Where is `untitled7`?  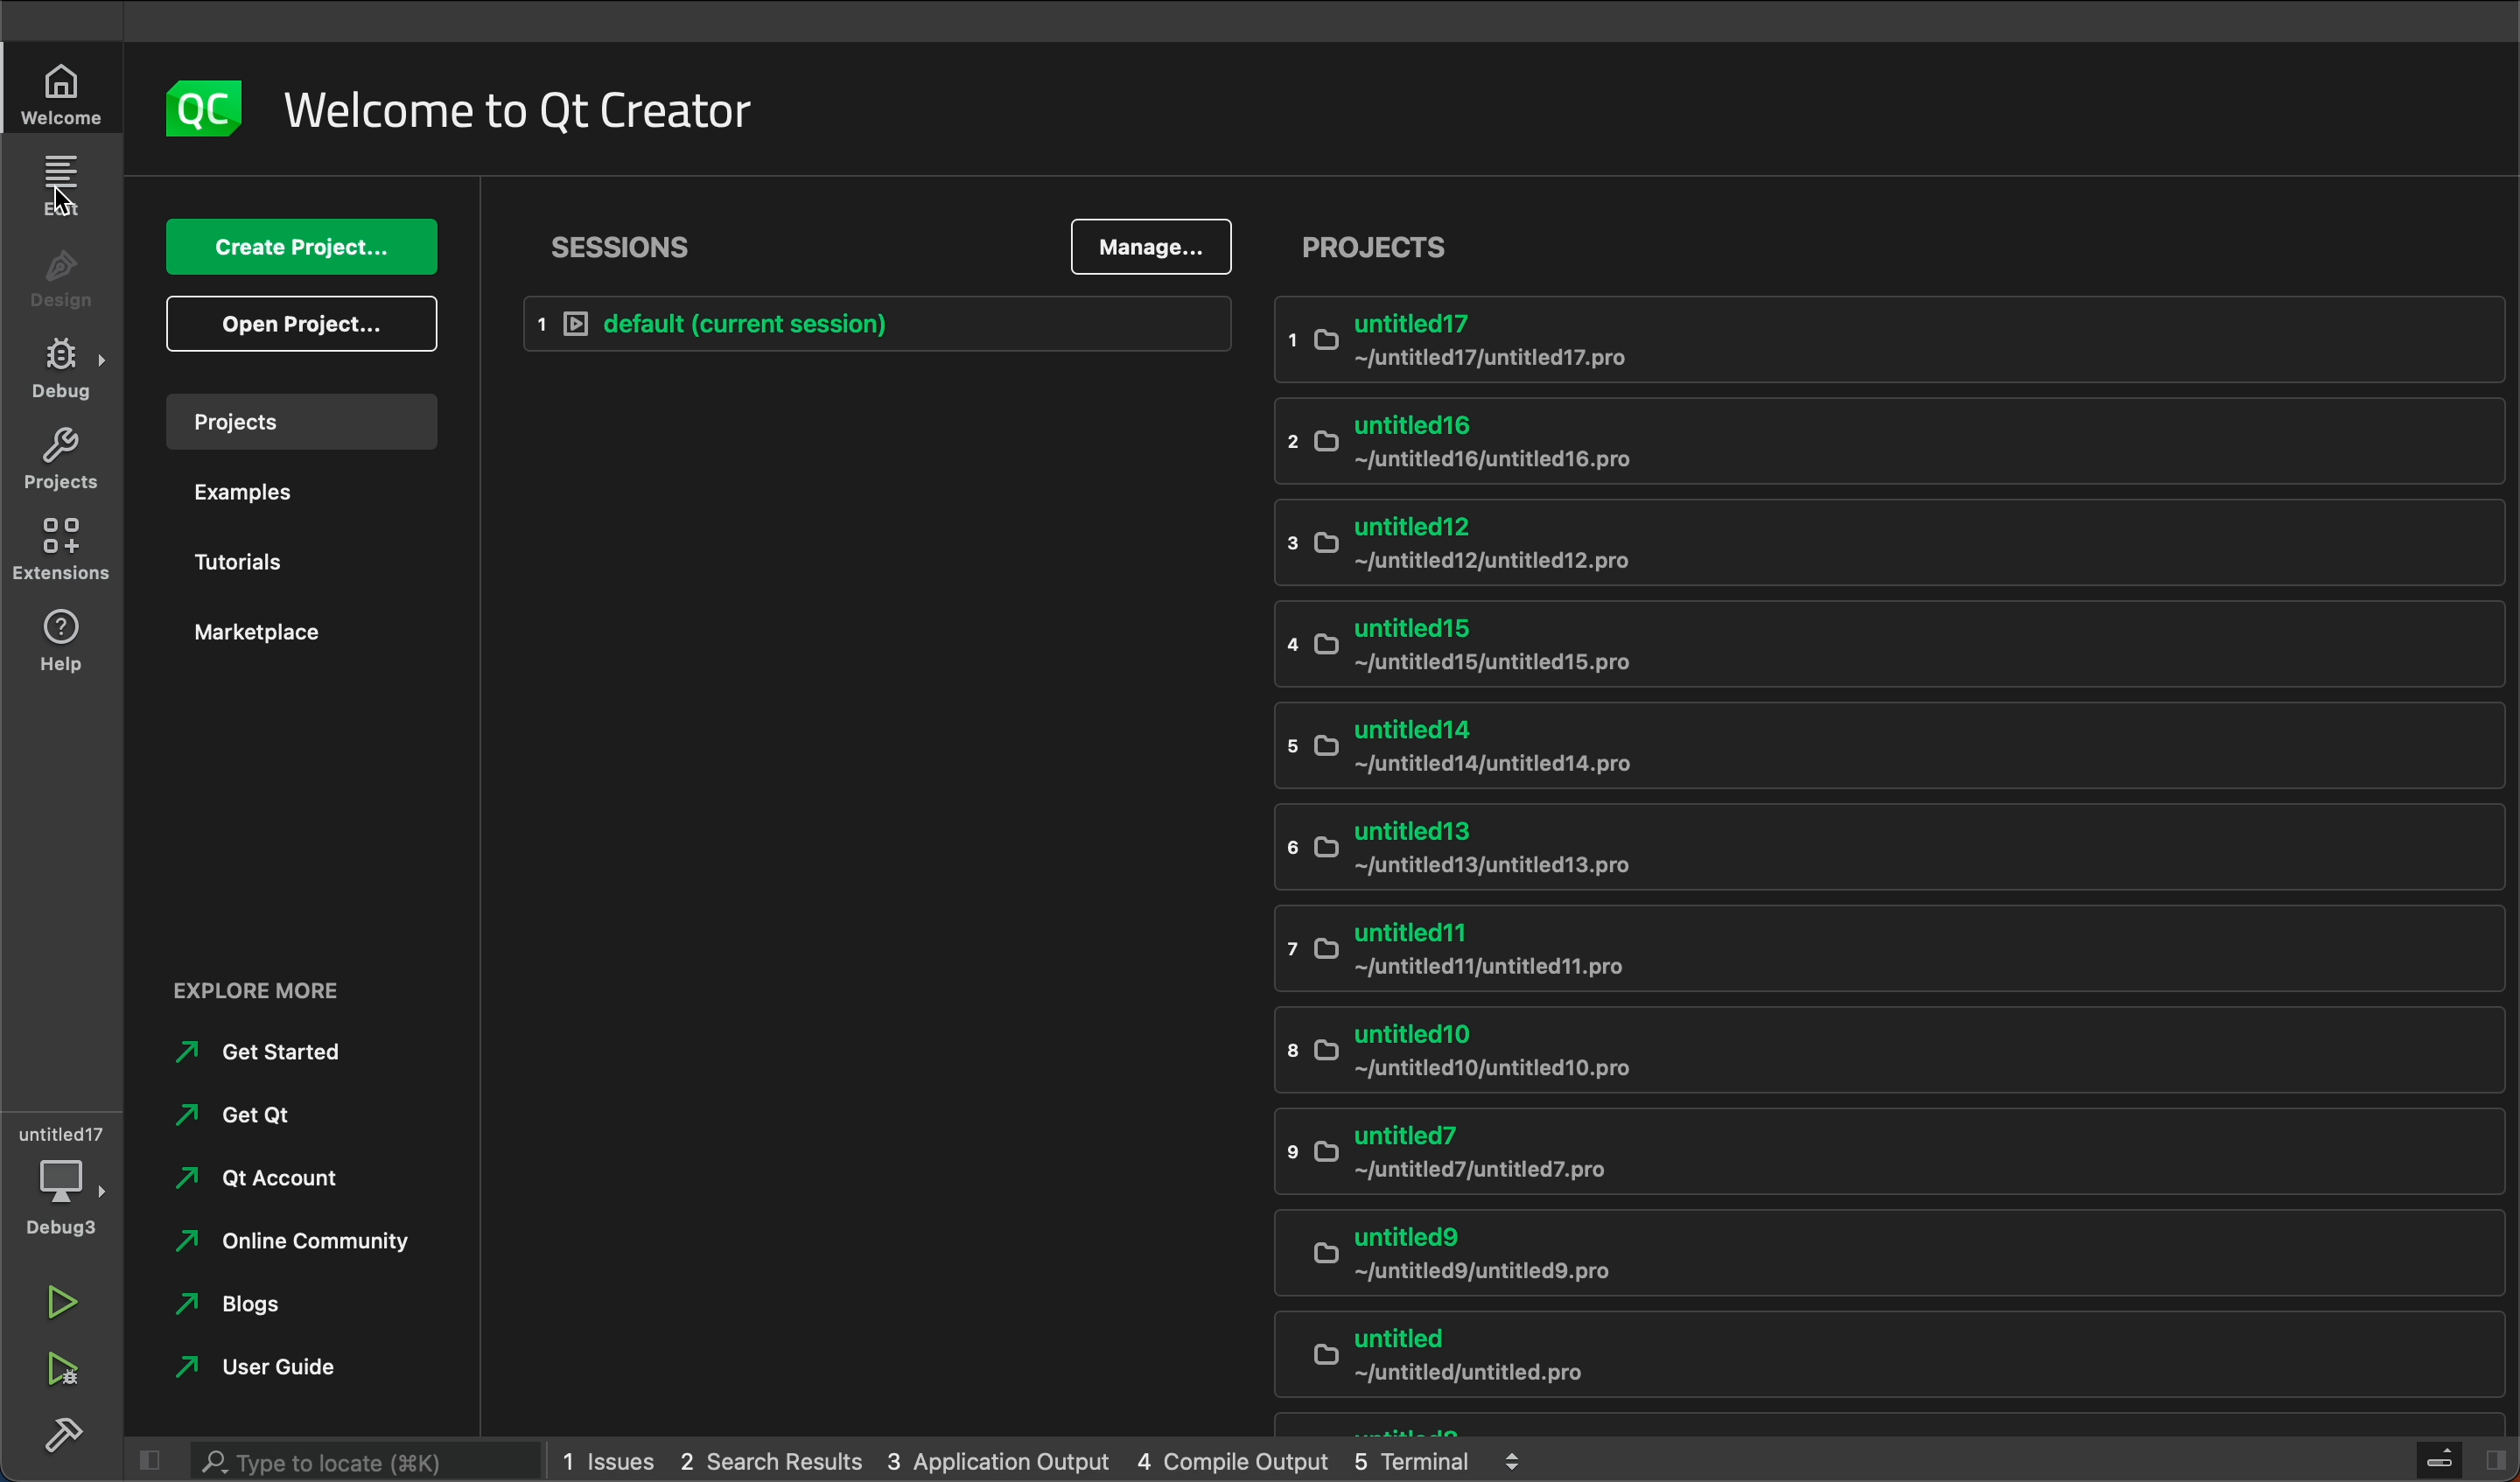
untitled7 is located at coordinates (1856, 1154).